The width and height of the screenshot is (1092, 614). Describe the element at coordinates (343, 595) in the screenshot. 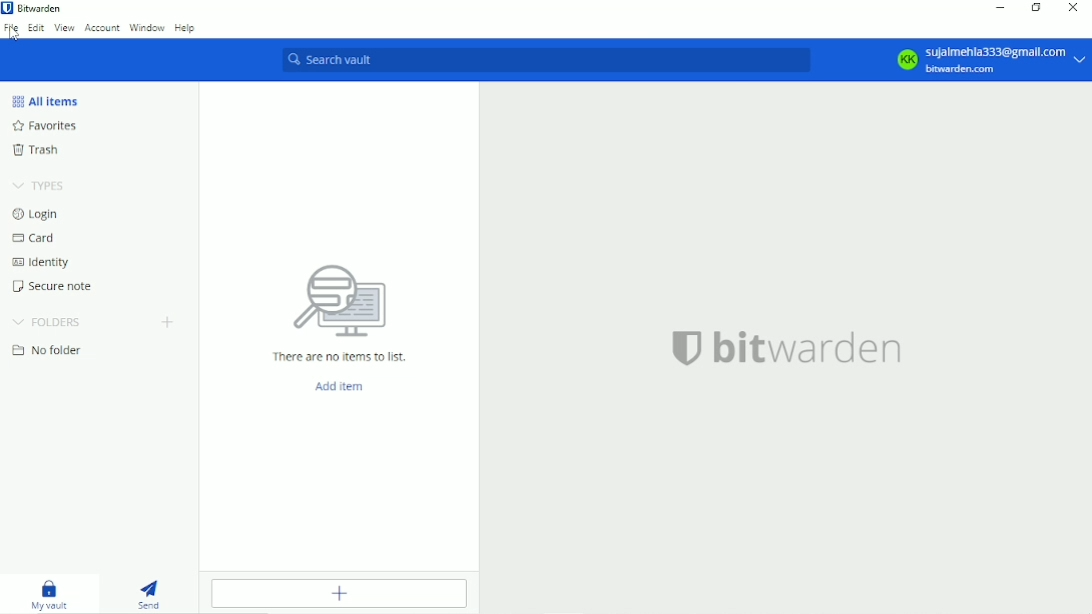

I see `Add item` at that location.